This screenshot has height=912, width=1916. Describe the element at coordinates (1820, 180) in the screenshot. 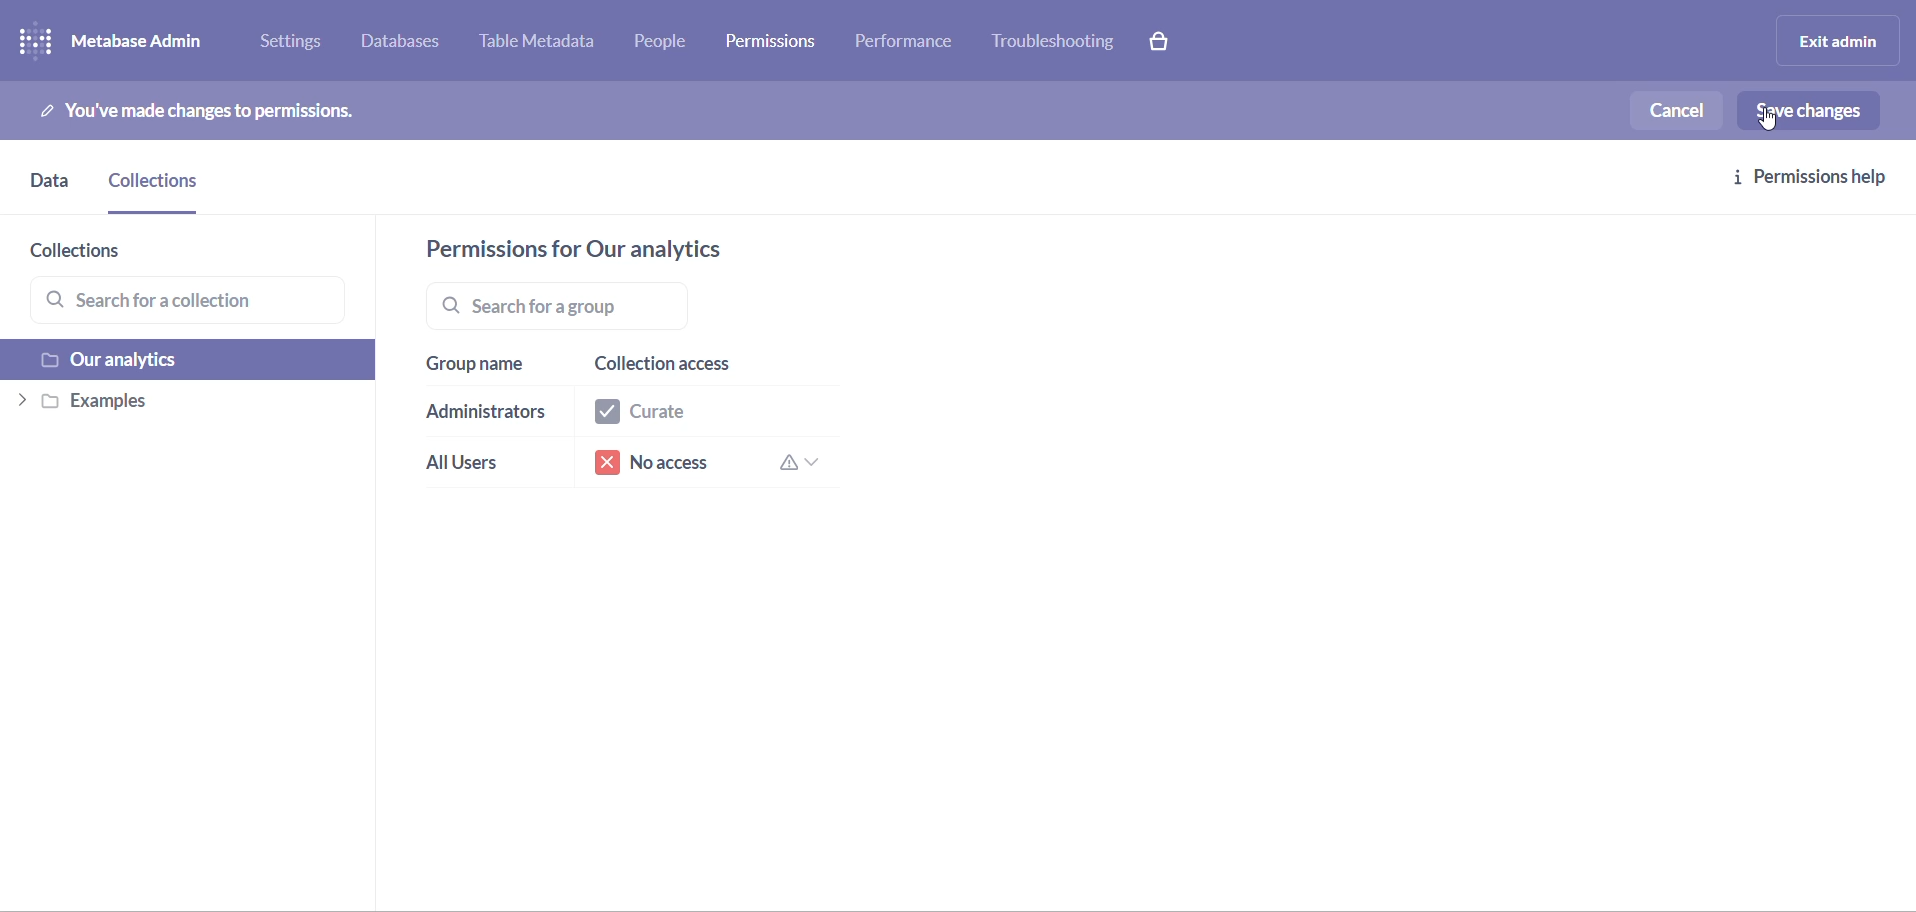

I see `permission help` at that location.